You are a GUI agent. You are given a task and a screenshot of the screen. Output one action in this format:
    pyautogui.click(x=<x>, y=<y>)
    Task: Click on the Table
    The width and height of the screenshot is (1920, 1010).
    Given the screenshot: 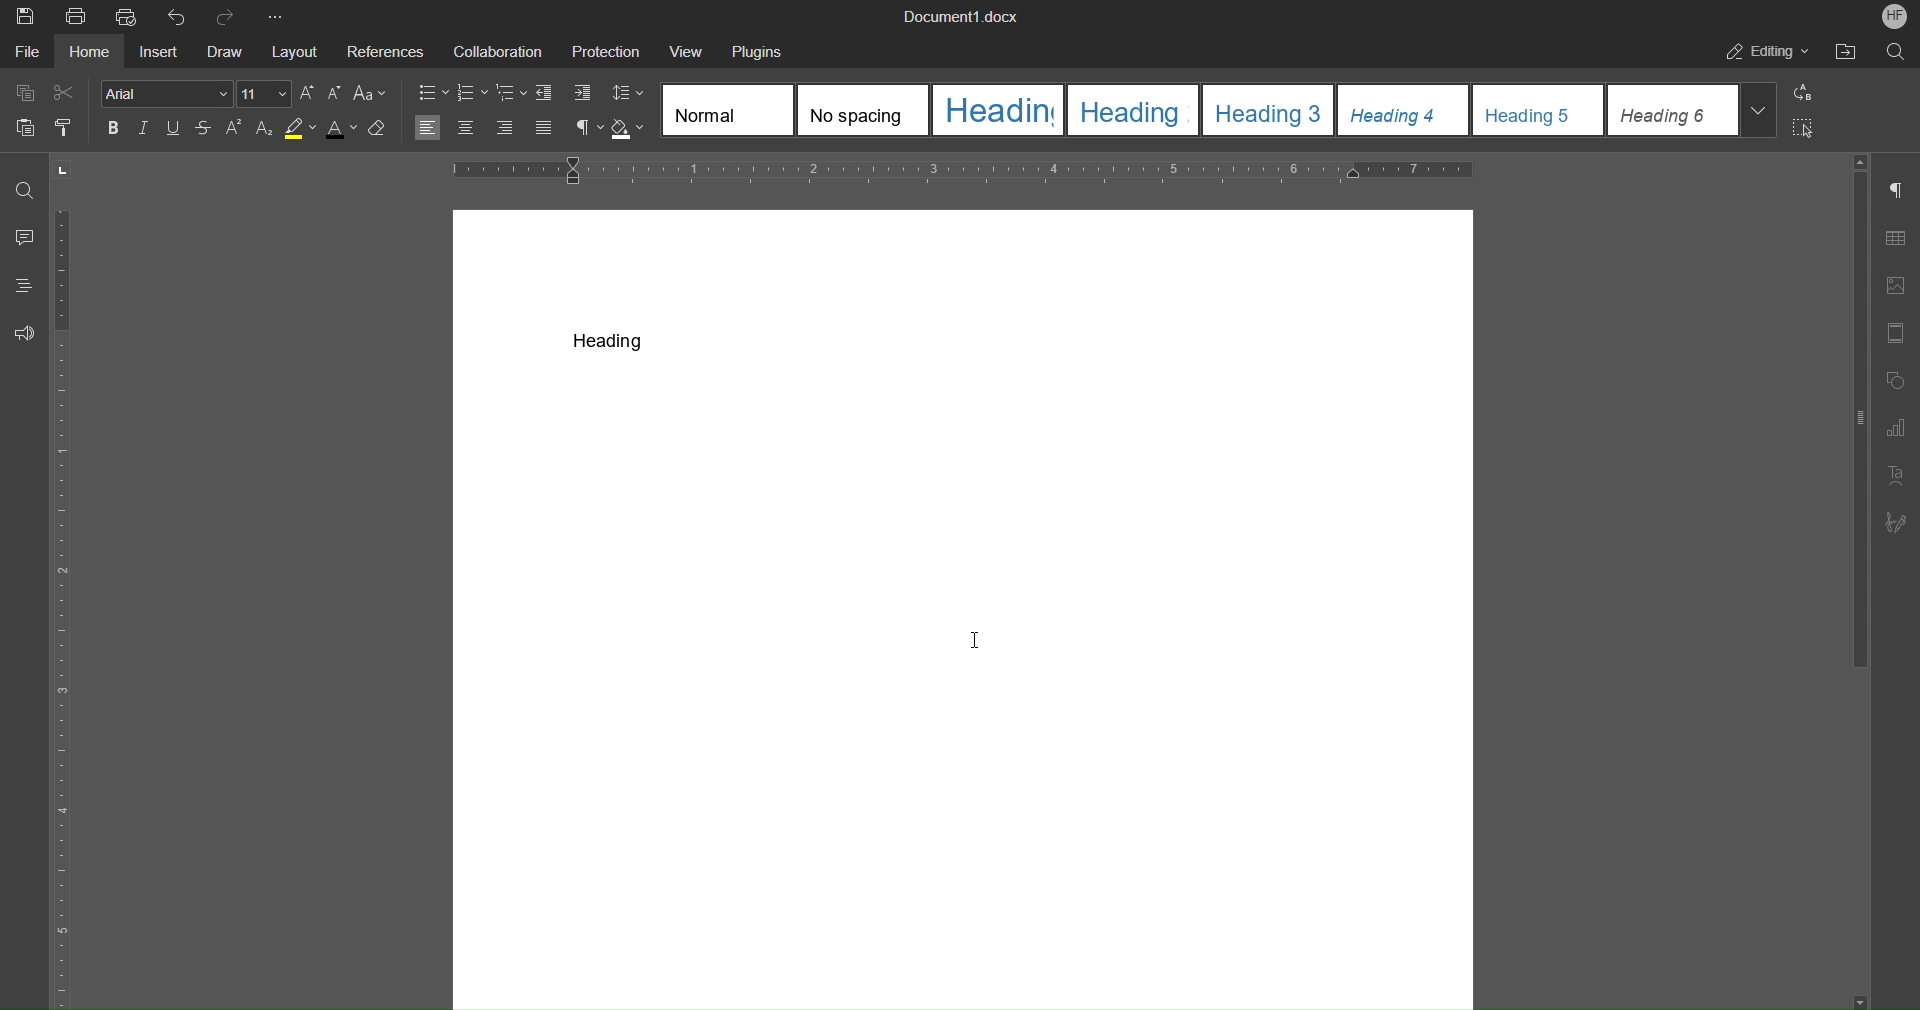 What is the action you would take?
    pyautogui.click(x=1895, y=240)
    